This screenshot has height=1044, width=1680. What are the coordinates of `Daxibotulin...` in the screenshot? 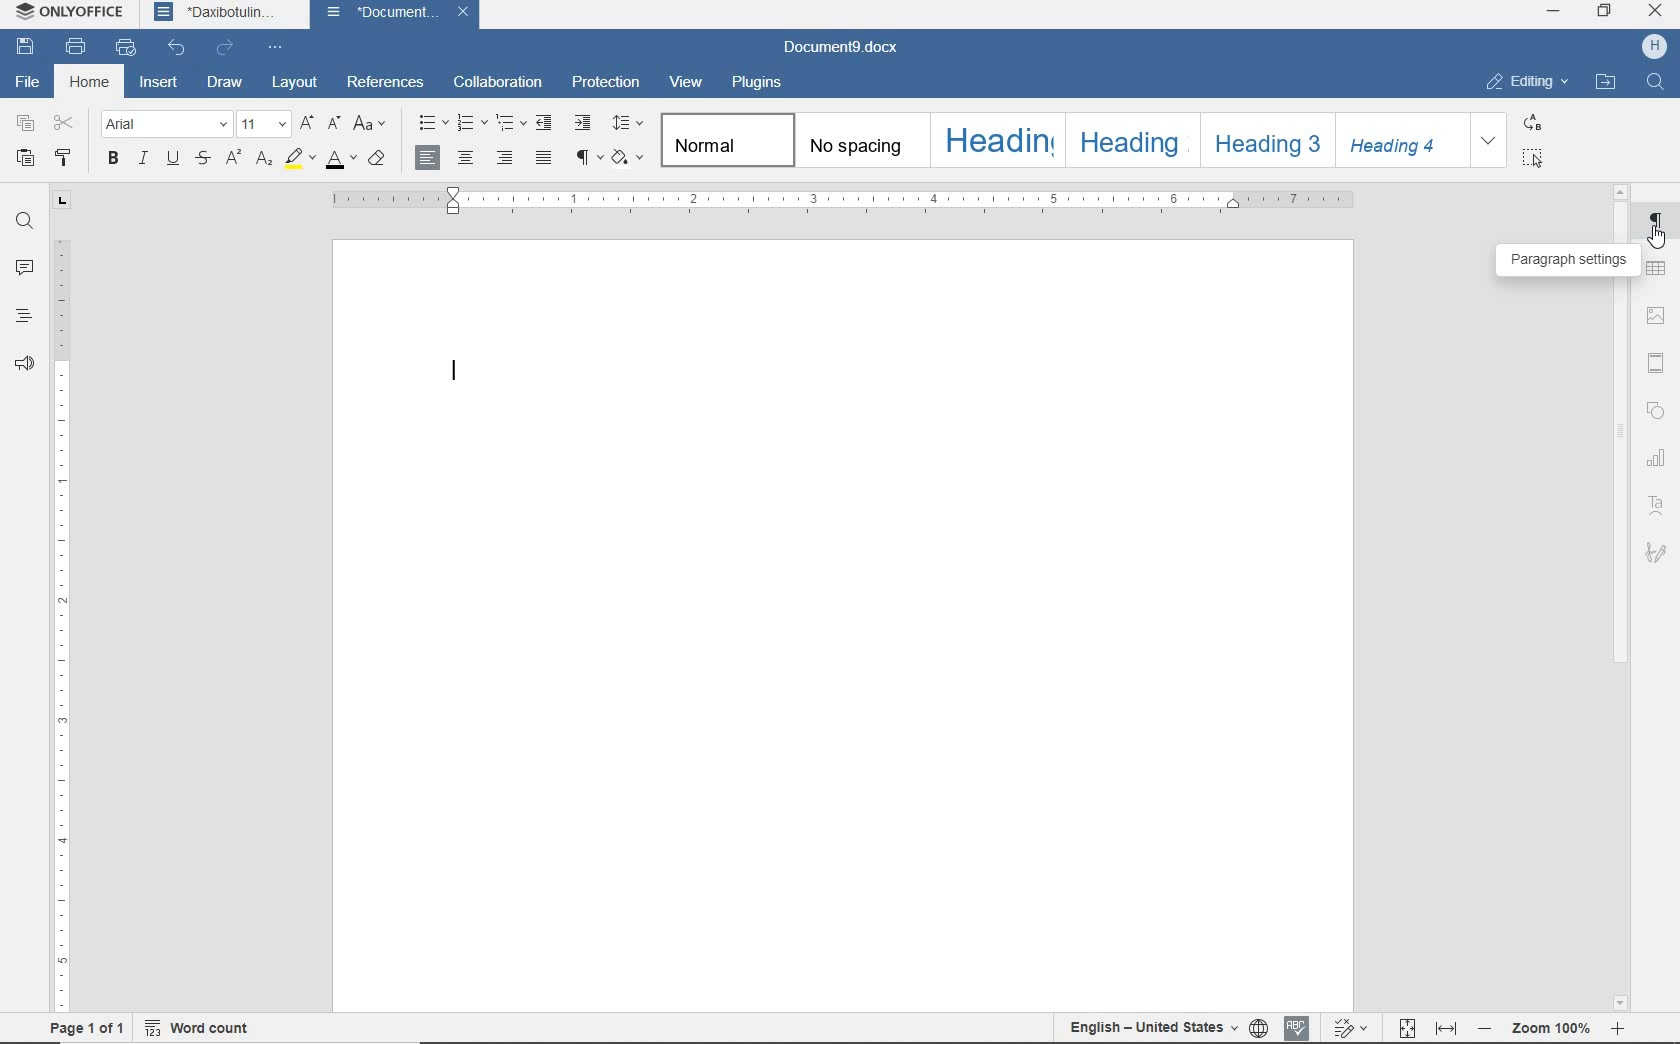 It's located at (226, 13).